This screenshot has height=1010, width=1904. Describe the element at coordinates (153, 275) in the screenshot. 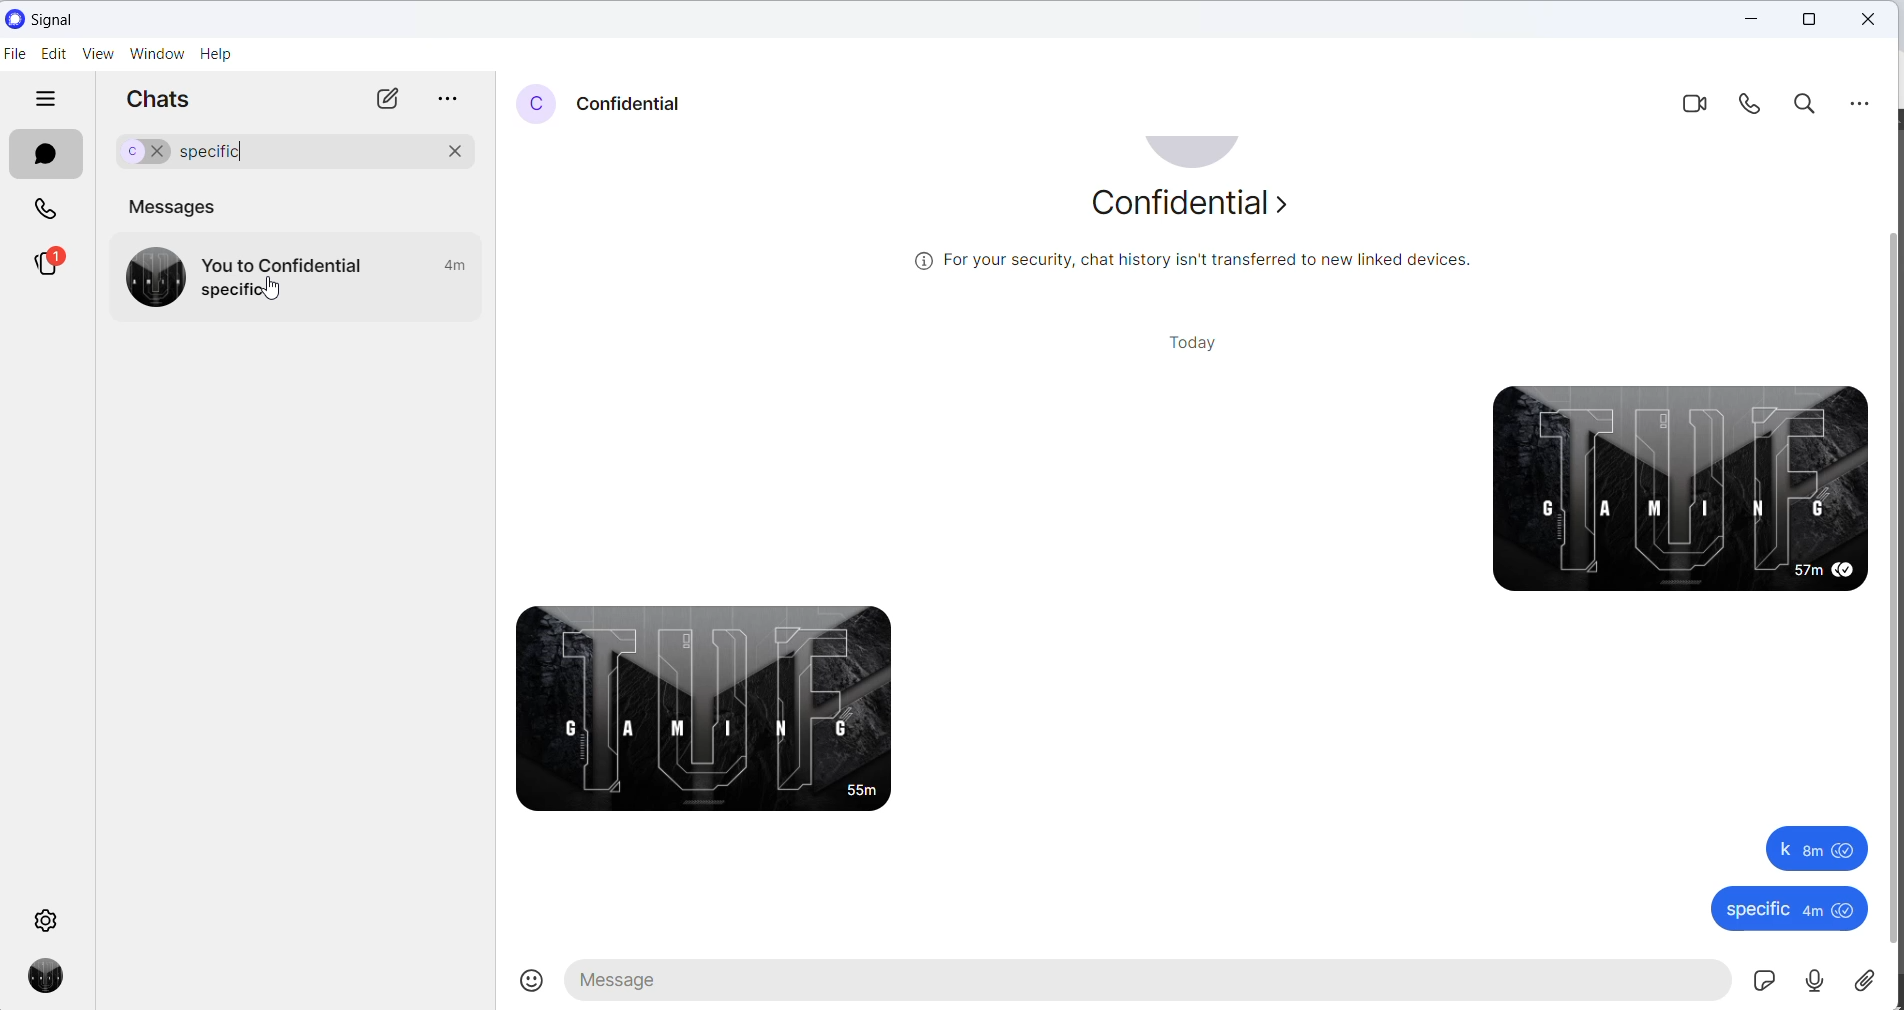

I see `profile picture` at that location.